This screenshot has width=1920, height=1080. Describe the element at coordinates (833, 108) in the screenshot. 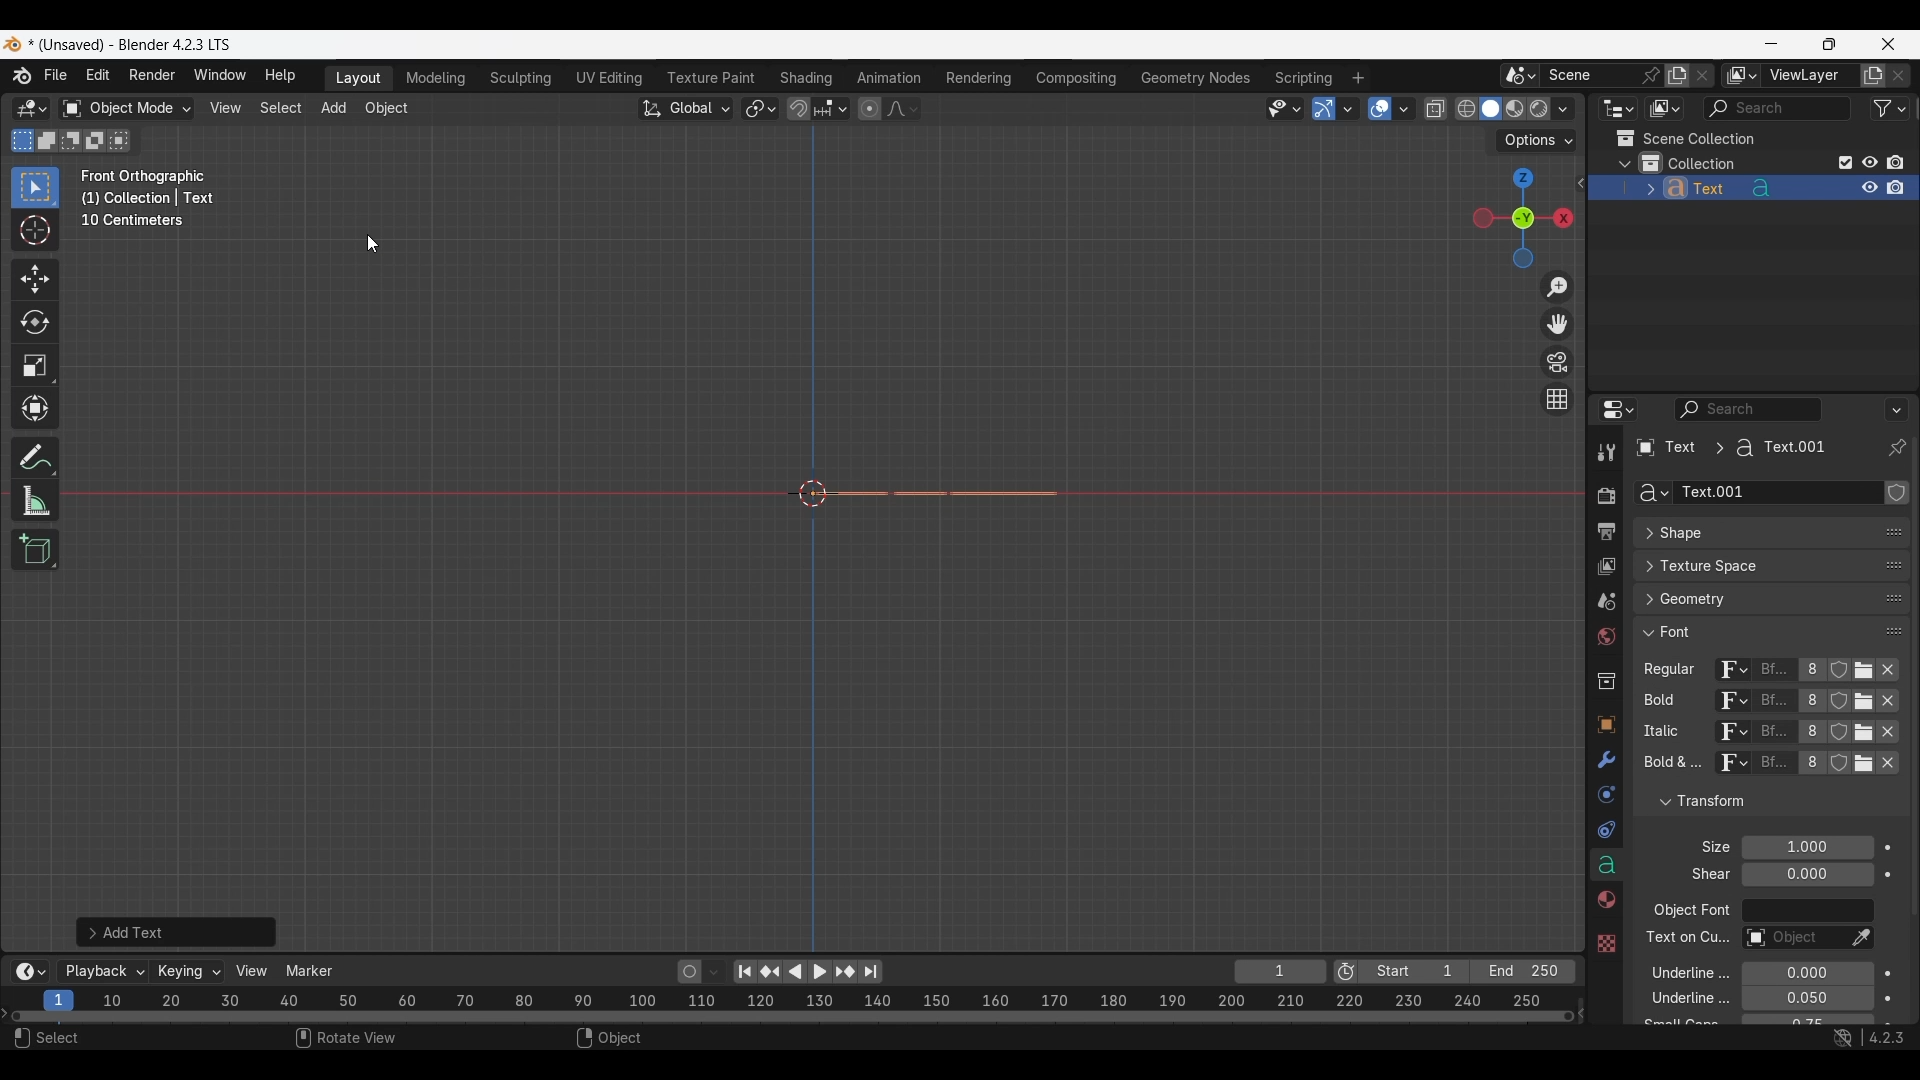

I see `Snapping options` at that location.